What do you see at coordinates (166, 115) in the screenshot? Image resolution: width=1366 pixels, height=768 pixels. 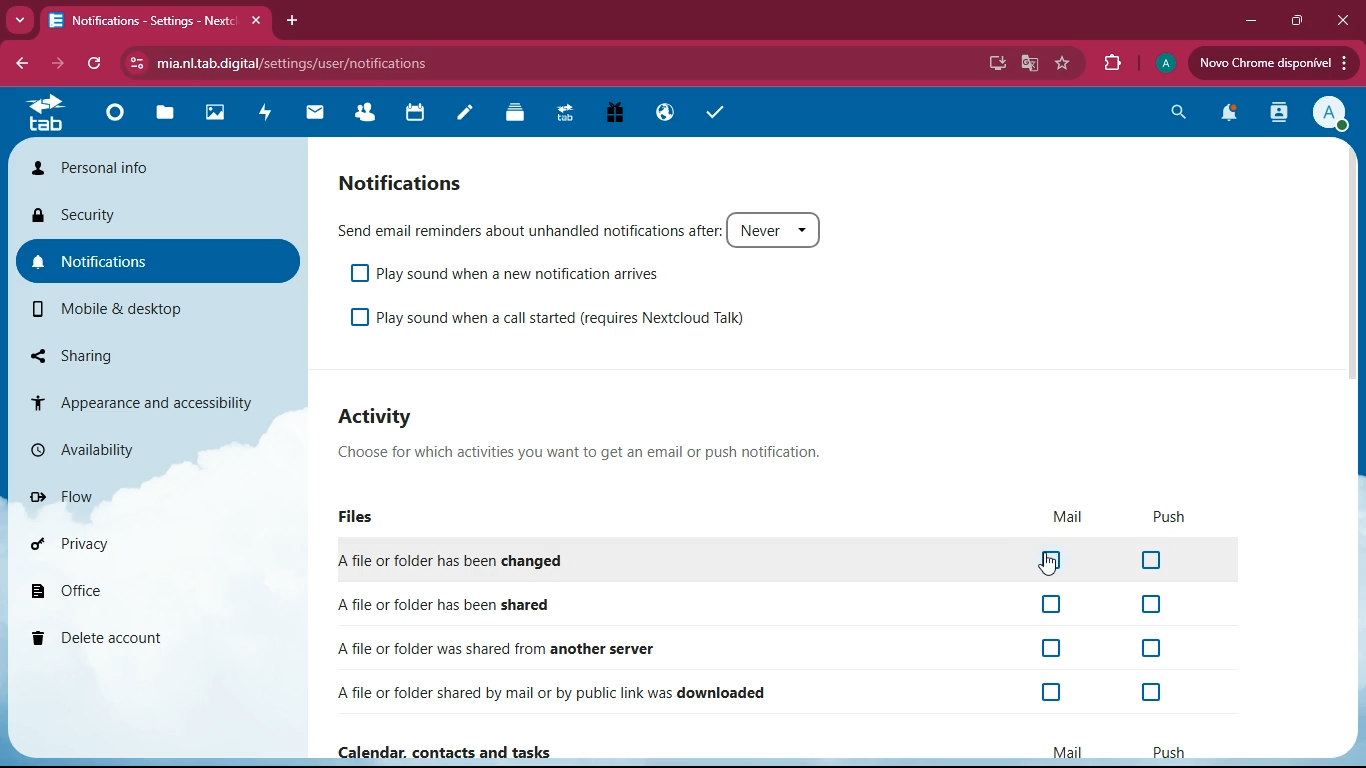 I see `files` at bounding box center [166, 115].